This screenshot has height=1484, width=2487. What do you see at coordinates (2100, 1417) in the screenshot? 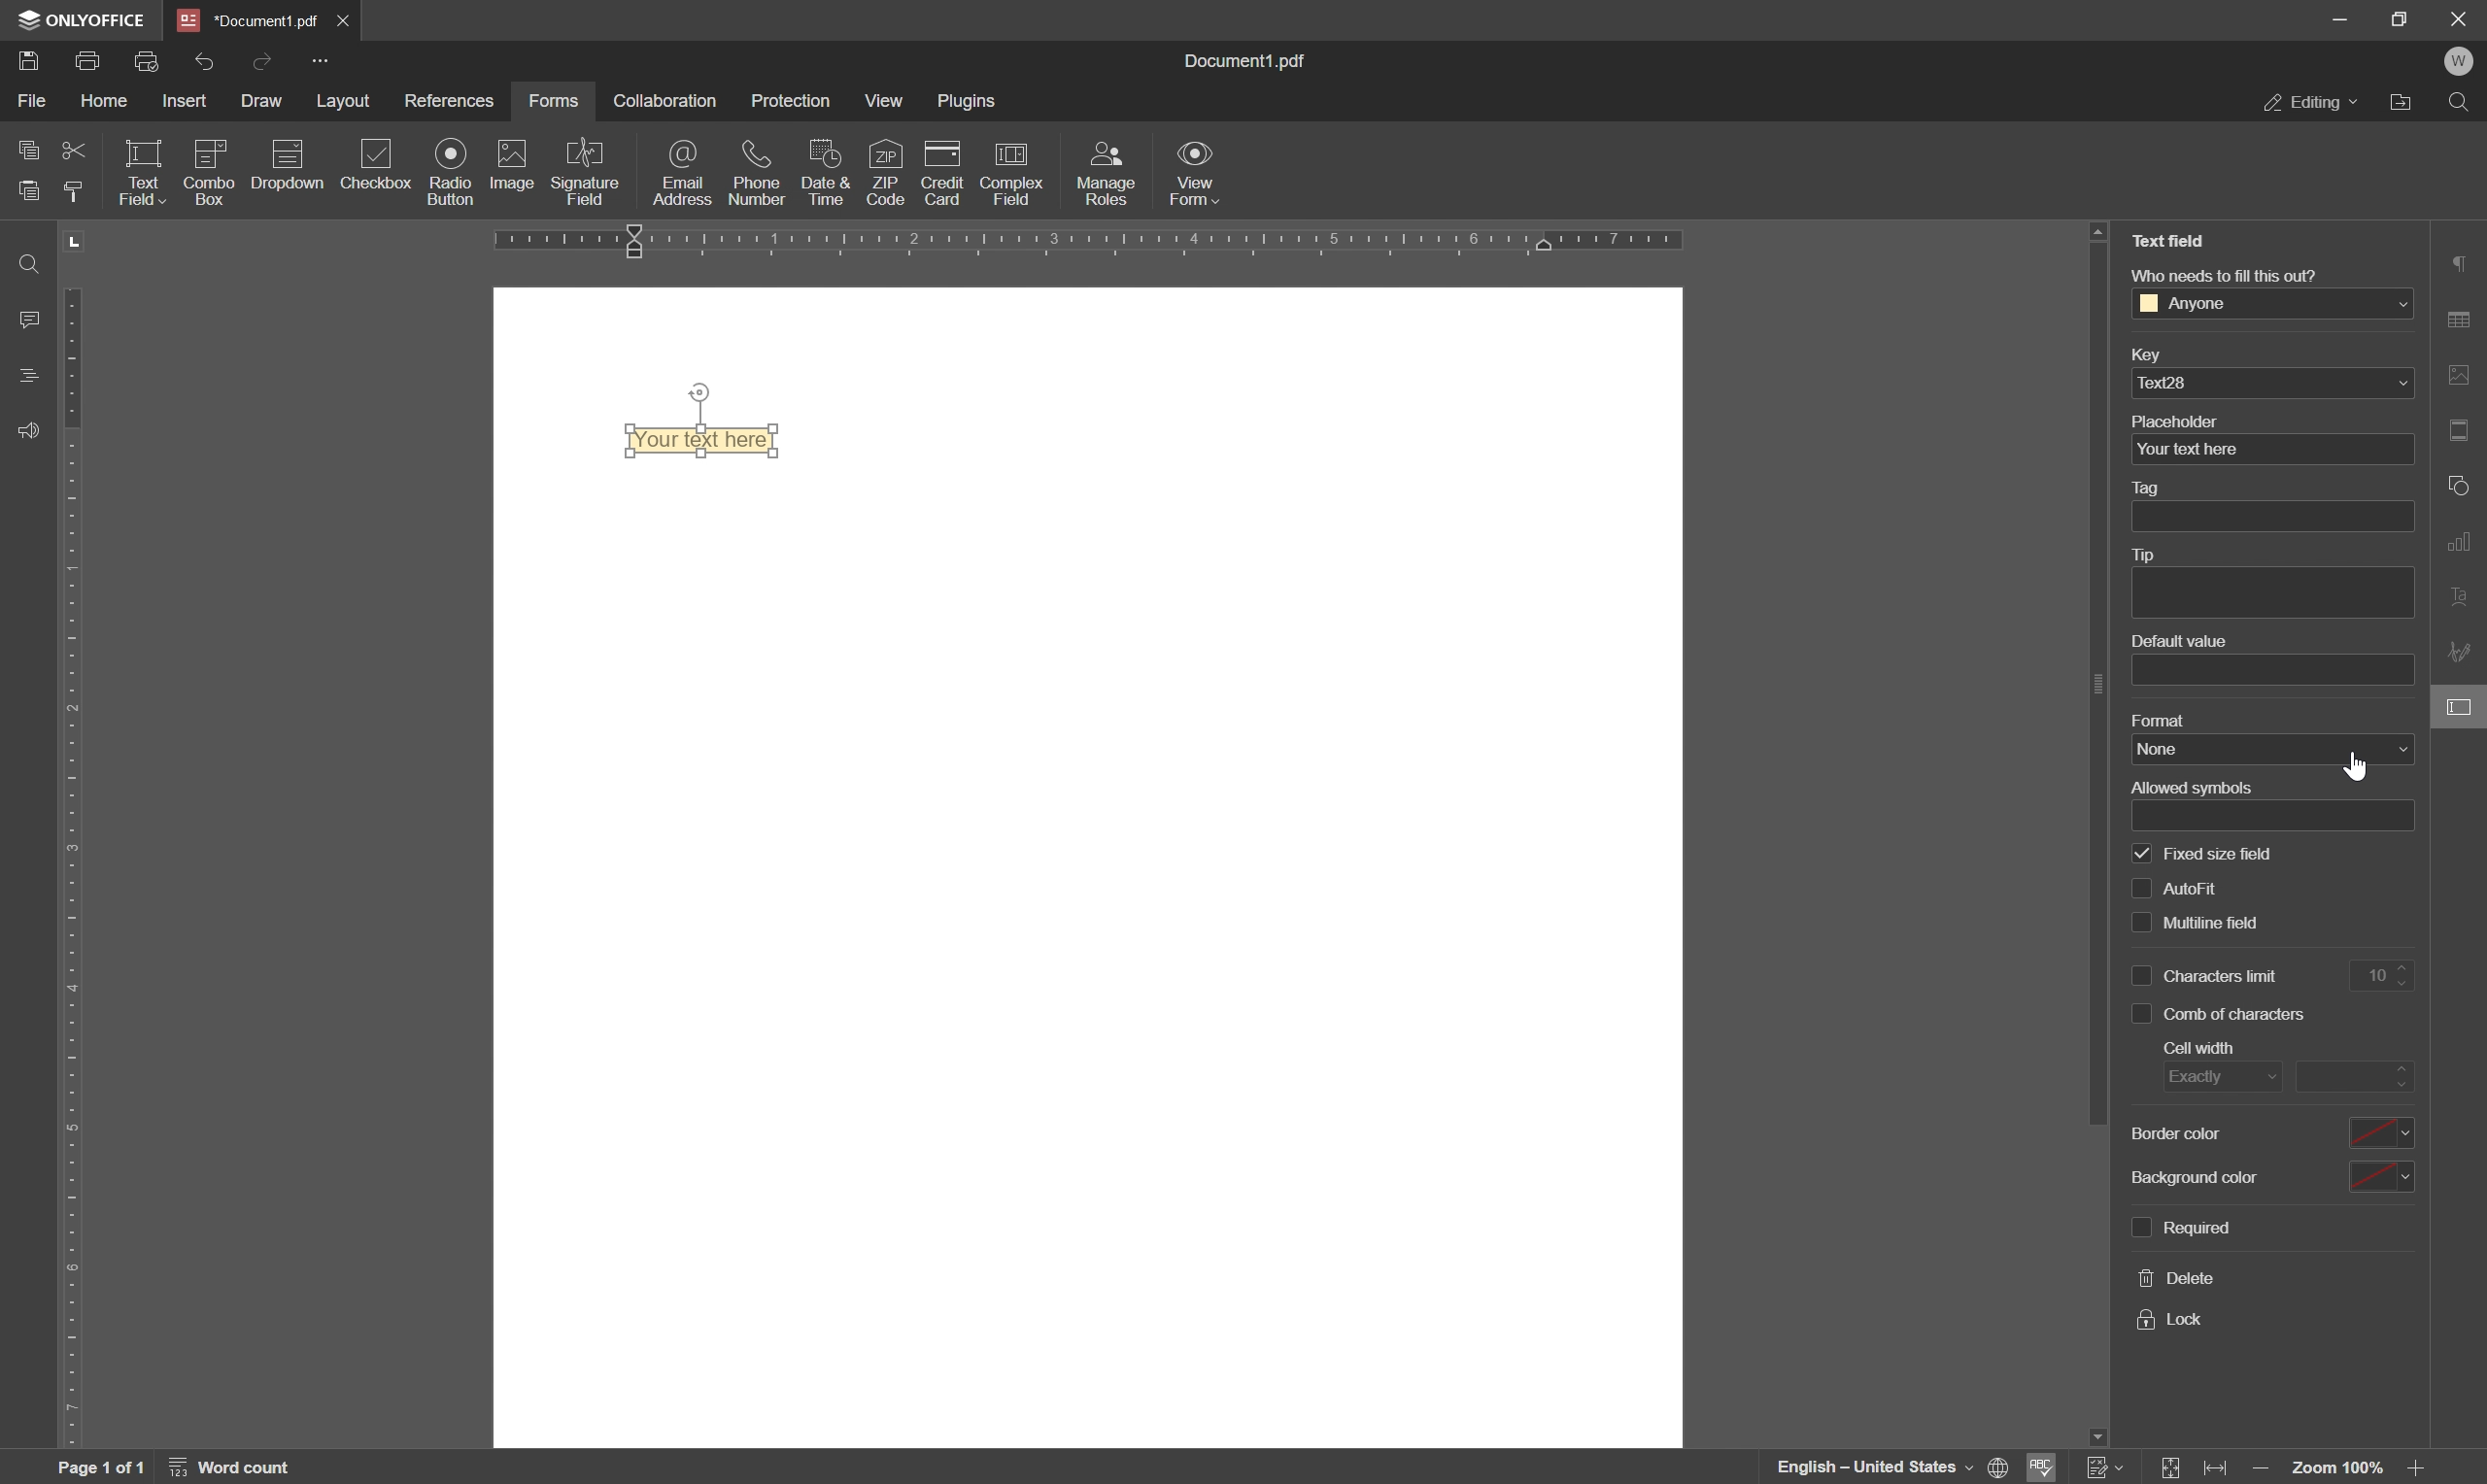
I see `scroll down` at bounding box center [2100, 1417].